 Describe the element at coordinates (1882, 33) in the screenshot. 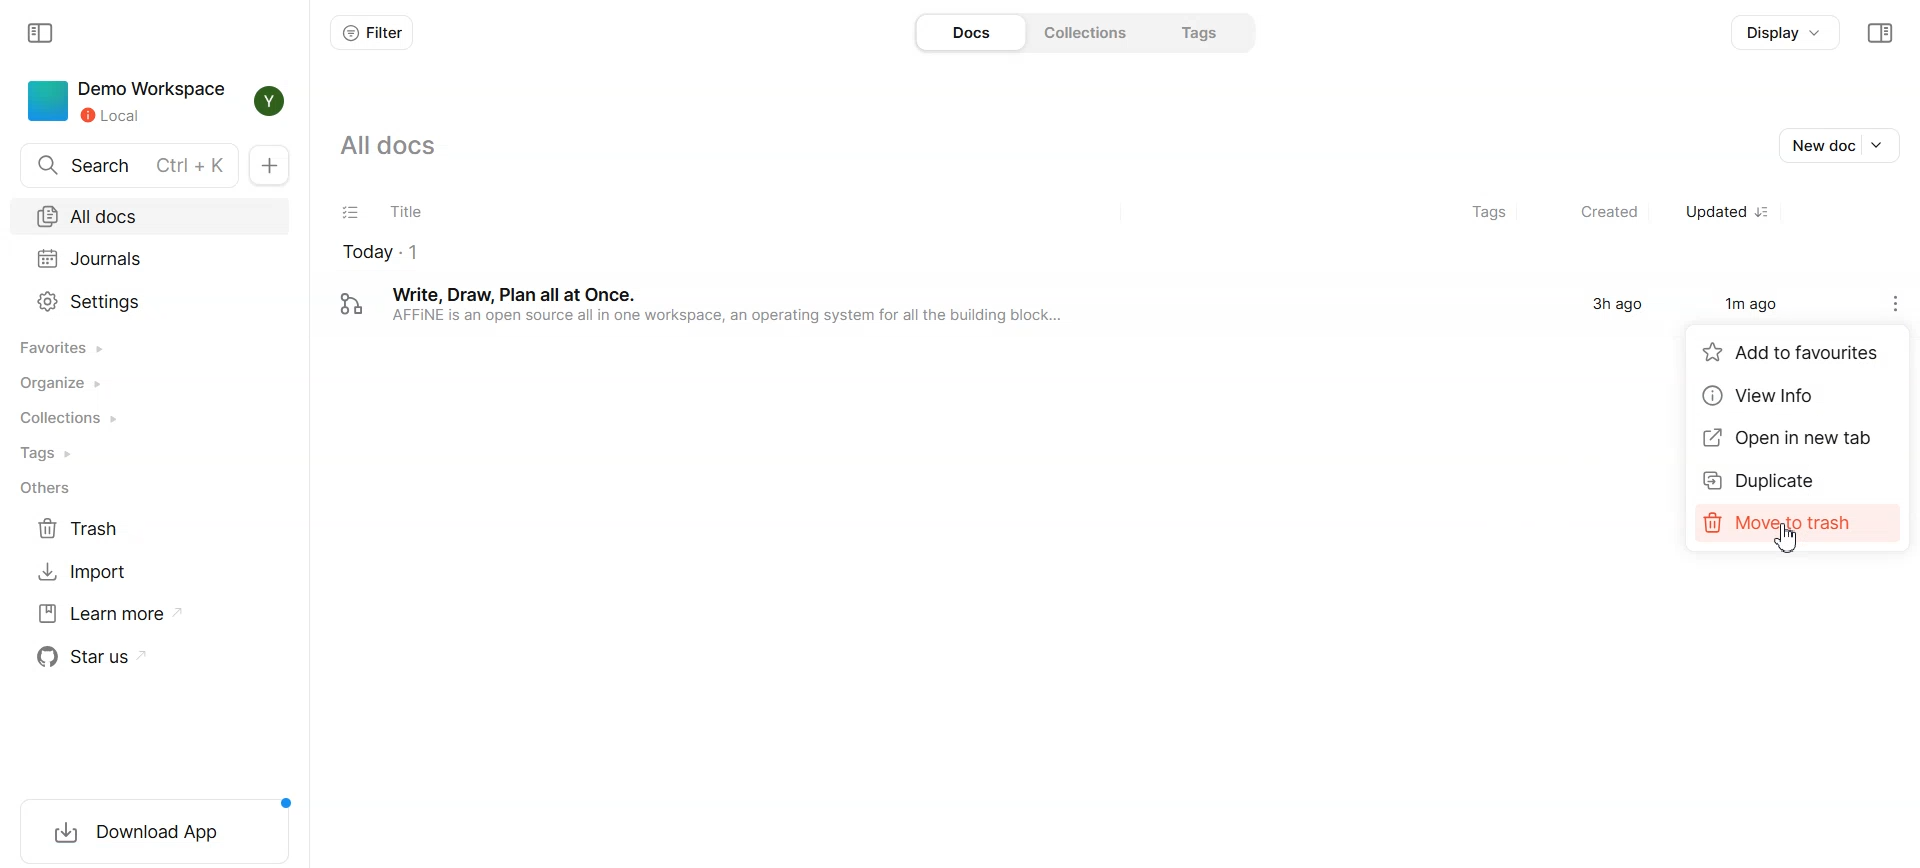

I see `Collapse sidebar` at that location.